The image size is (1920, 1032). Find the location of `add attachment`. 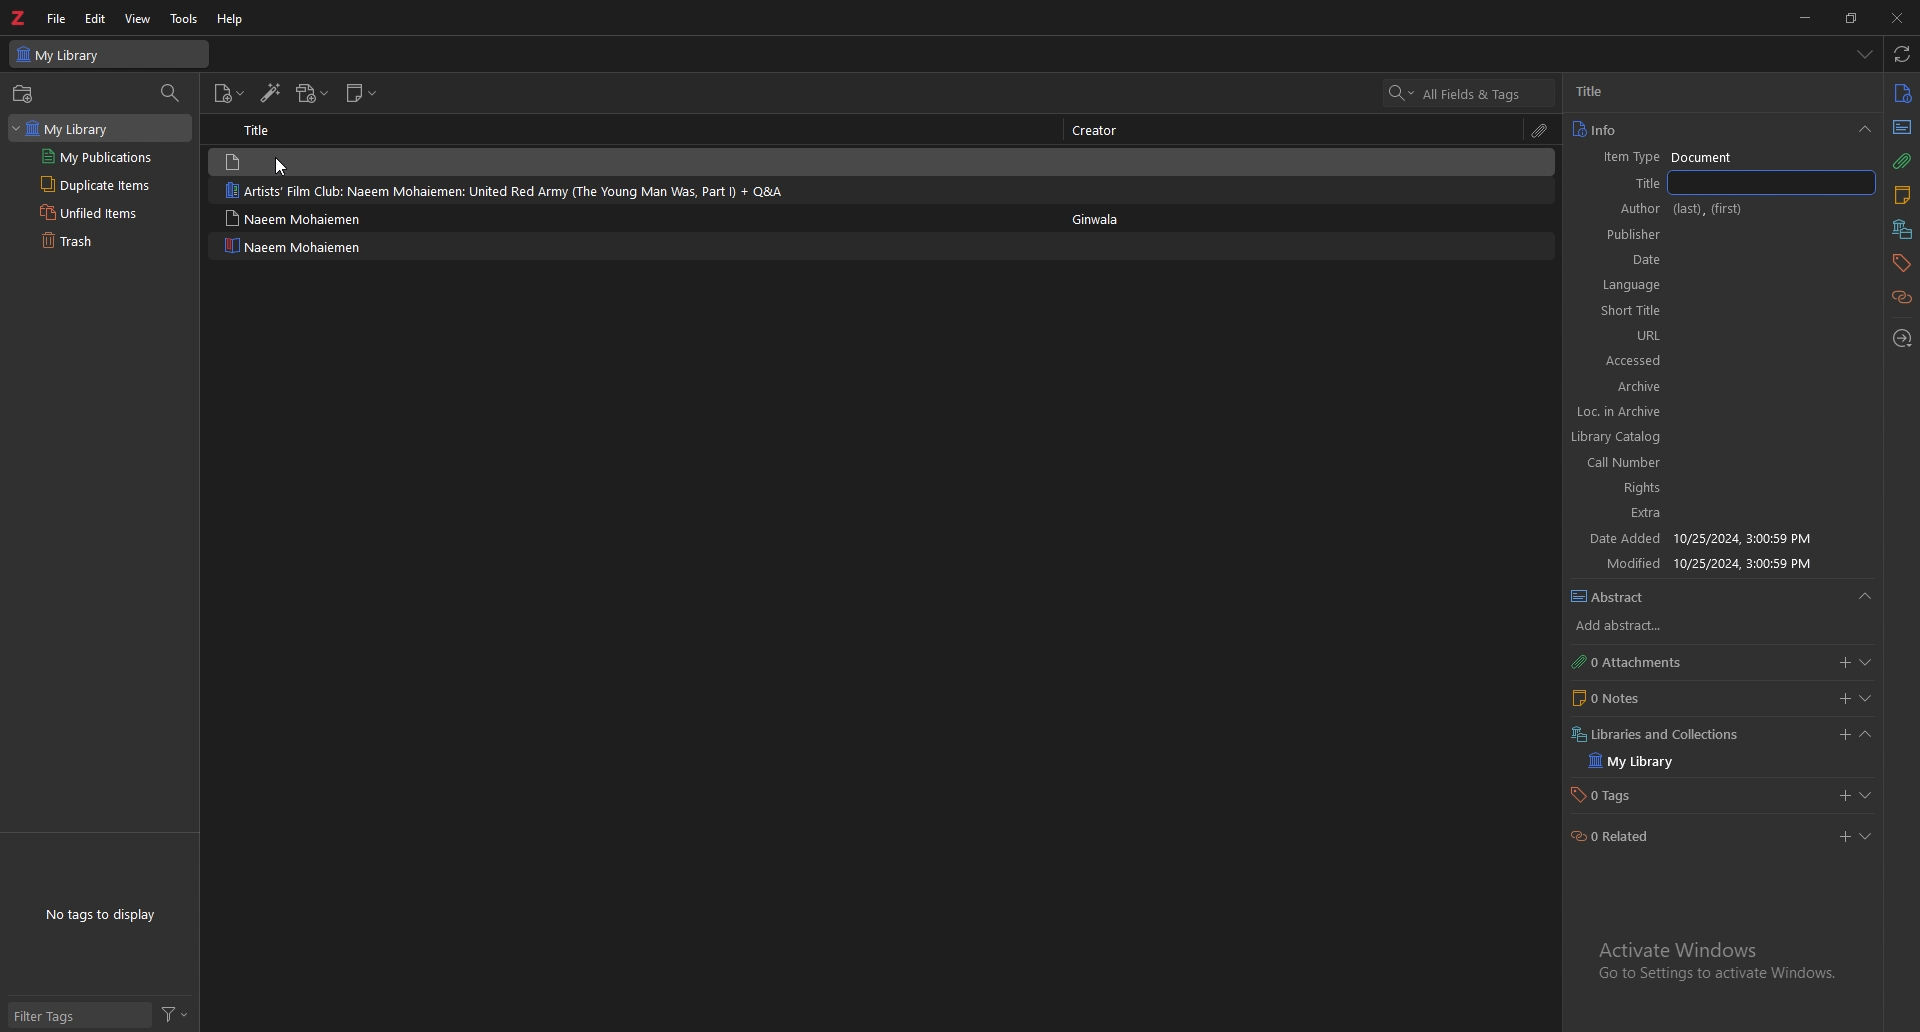

add attachment is located at coordinates (313, 93).